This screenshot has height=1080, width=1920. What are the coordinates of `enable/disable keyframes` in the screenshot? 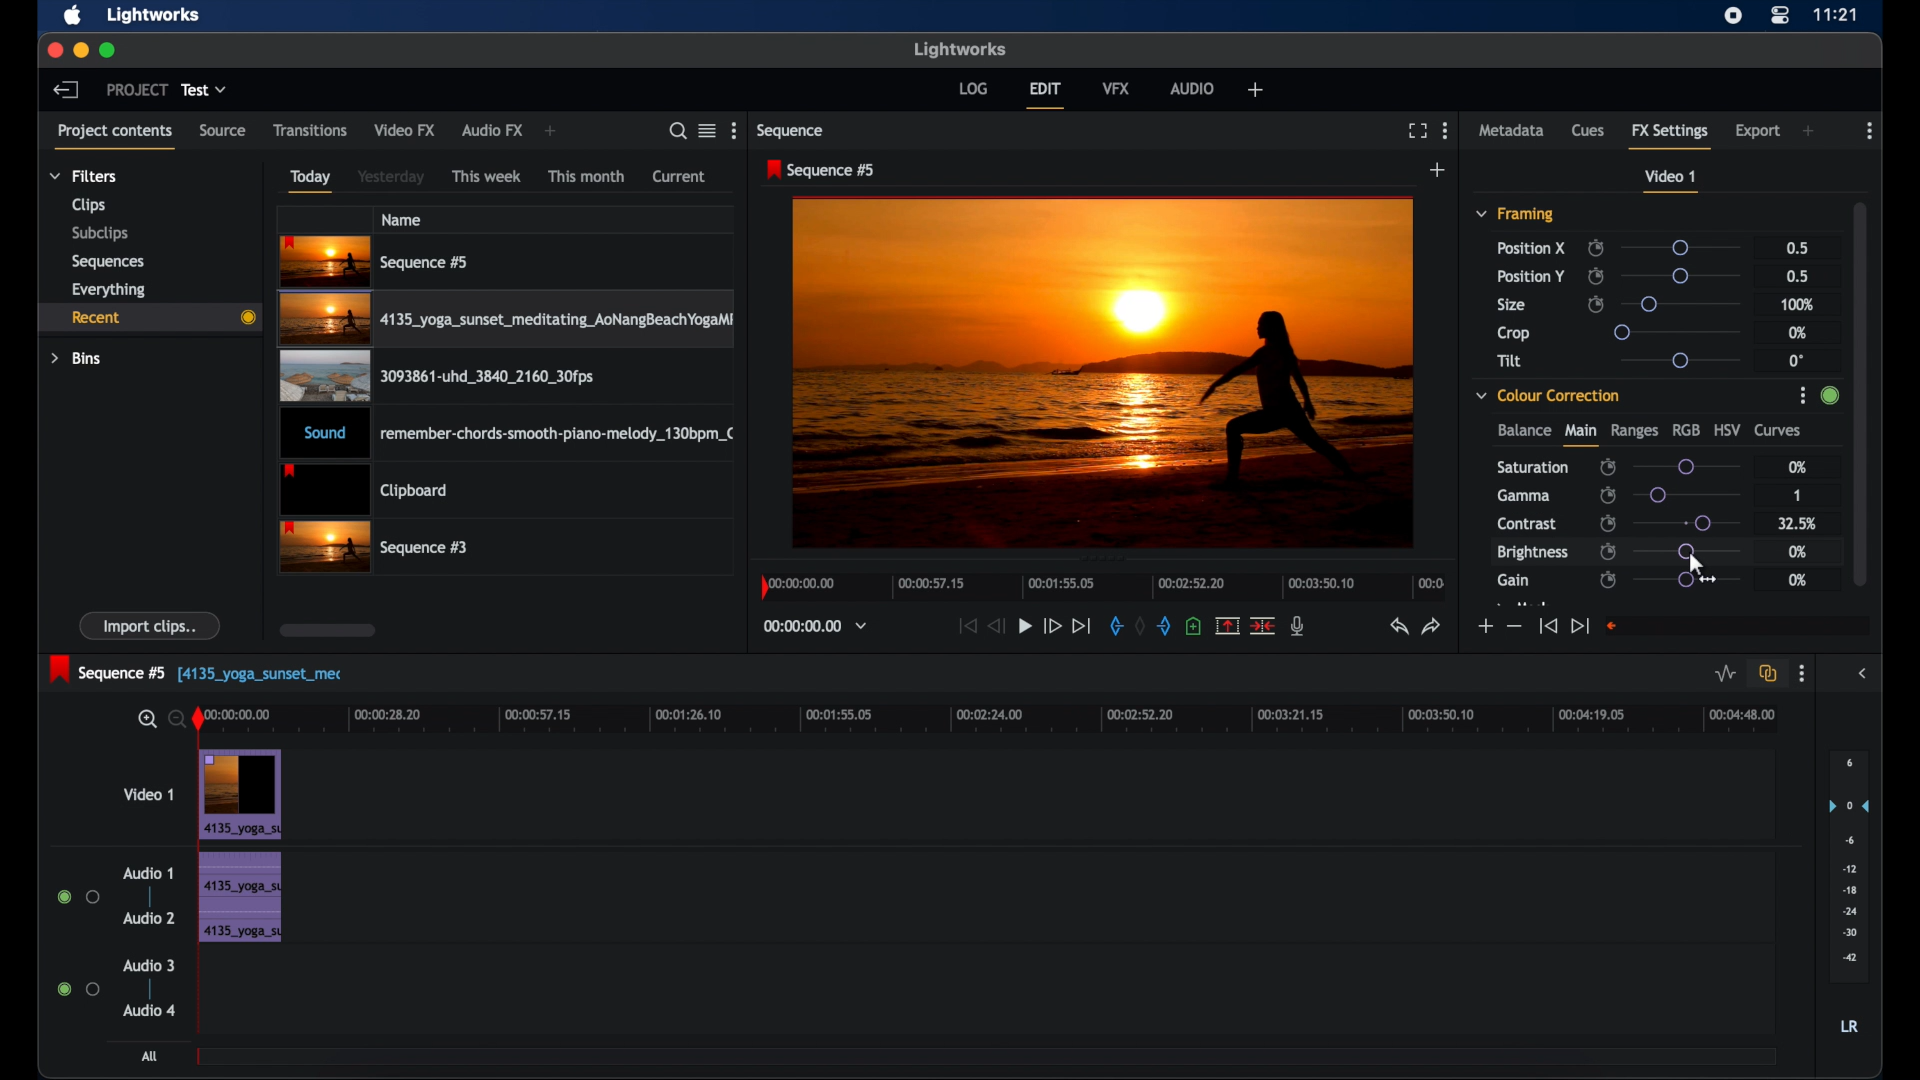 It's located at (1608, 551).